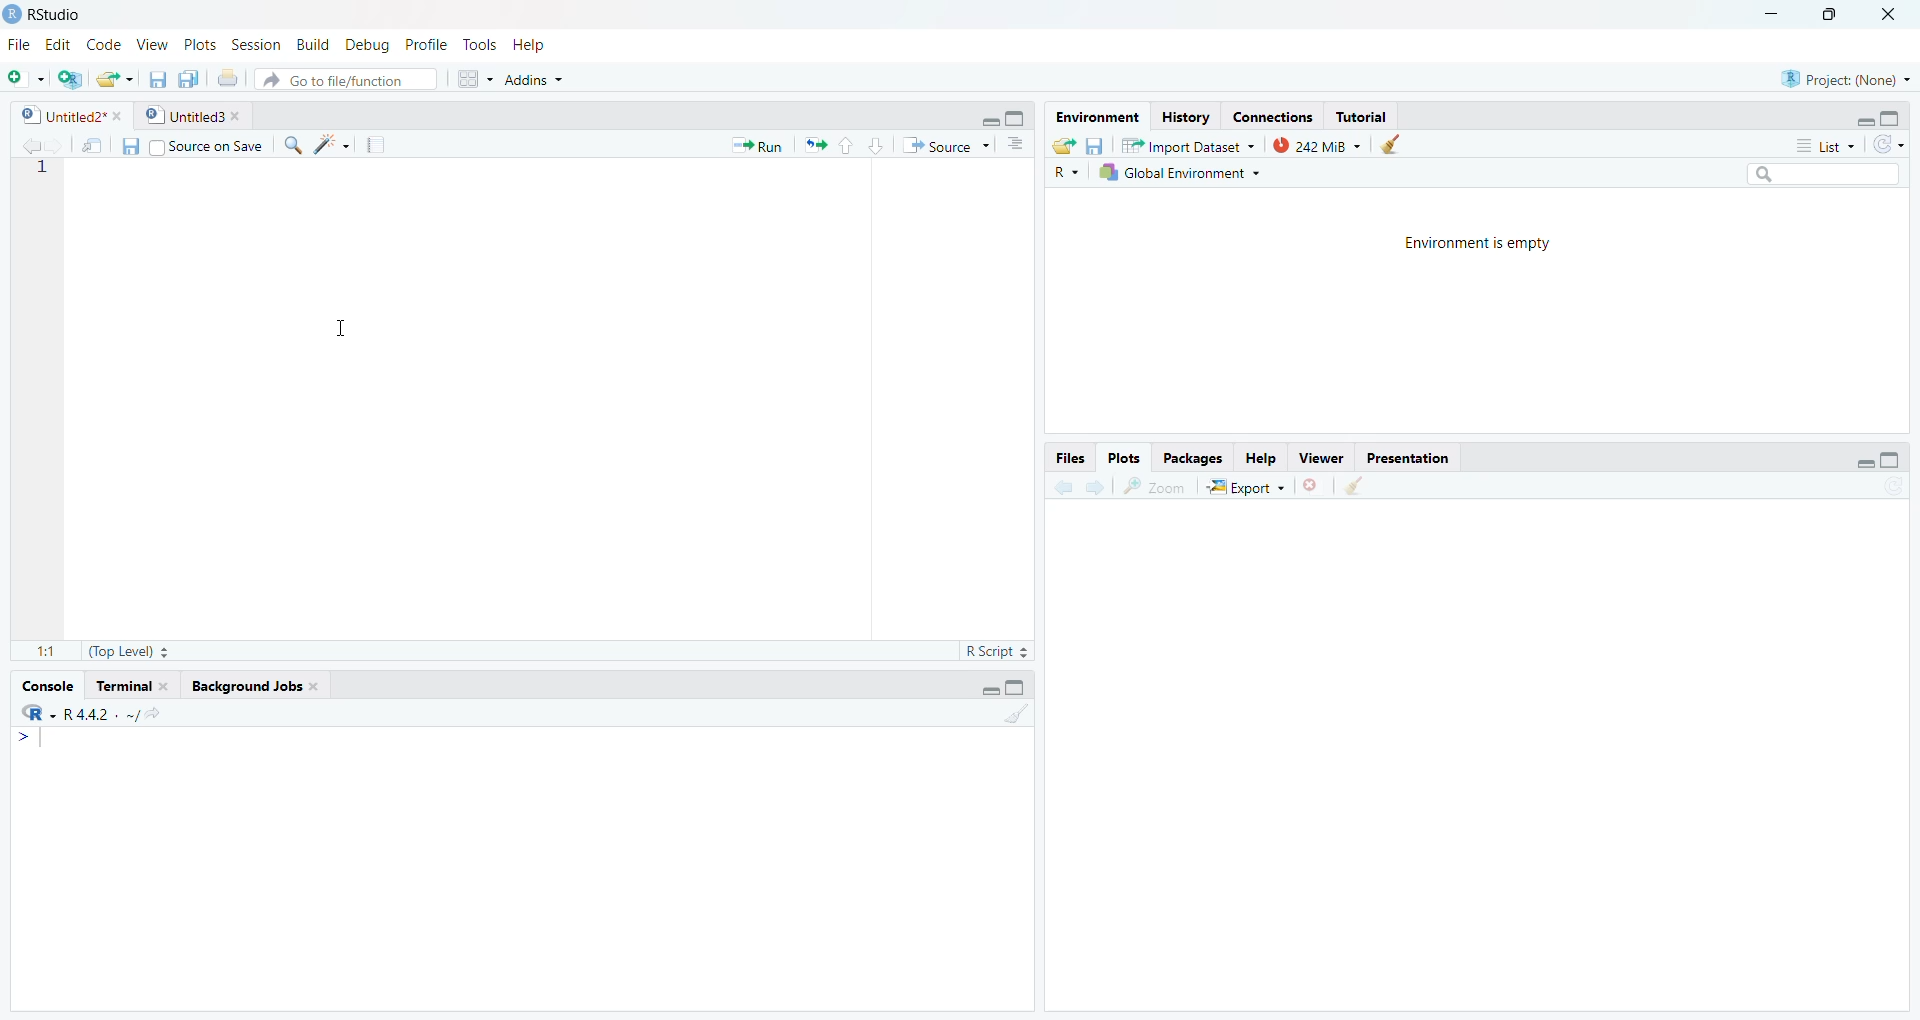  What do you see at coordinates (1154, 486) in the screenshot?
I see `Zoom` at bounding box center [1154, 486].